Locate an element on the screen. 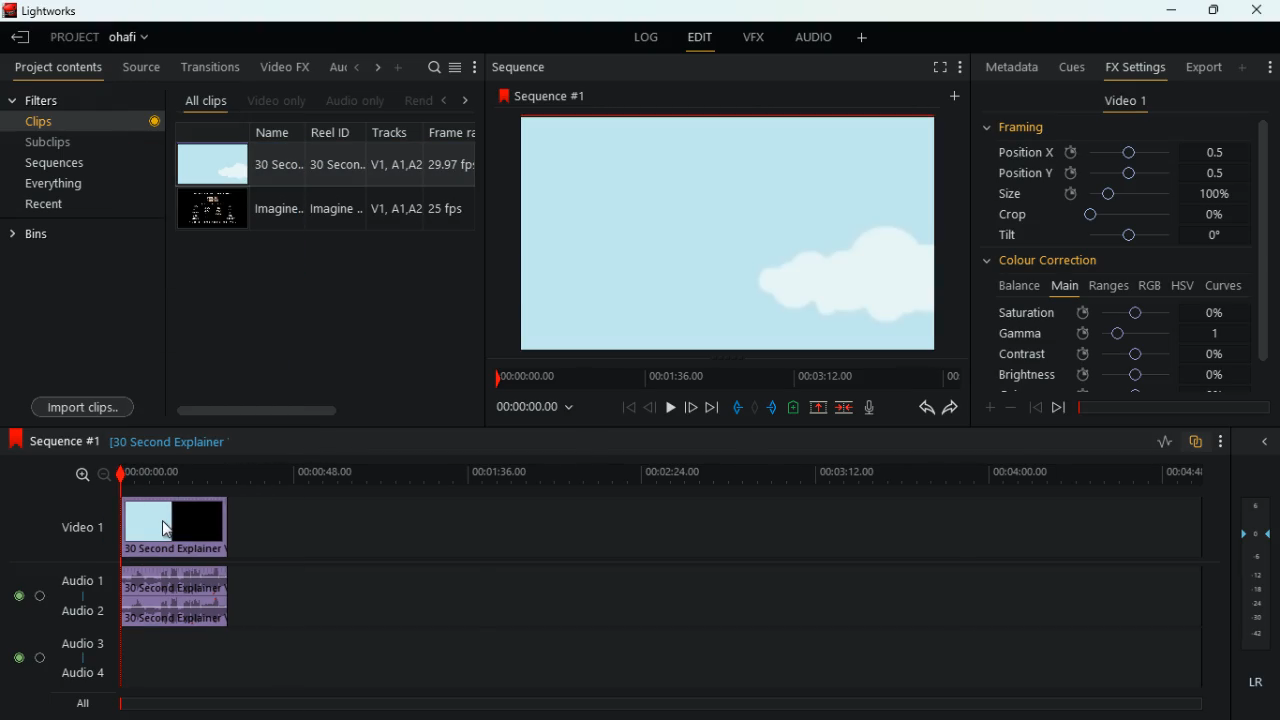 The width and height of the screenshot is (1280, 720). timeline is located at coordinates (651, 704).